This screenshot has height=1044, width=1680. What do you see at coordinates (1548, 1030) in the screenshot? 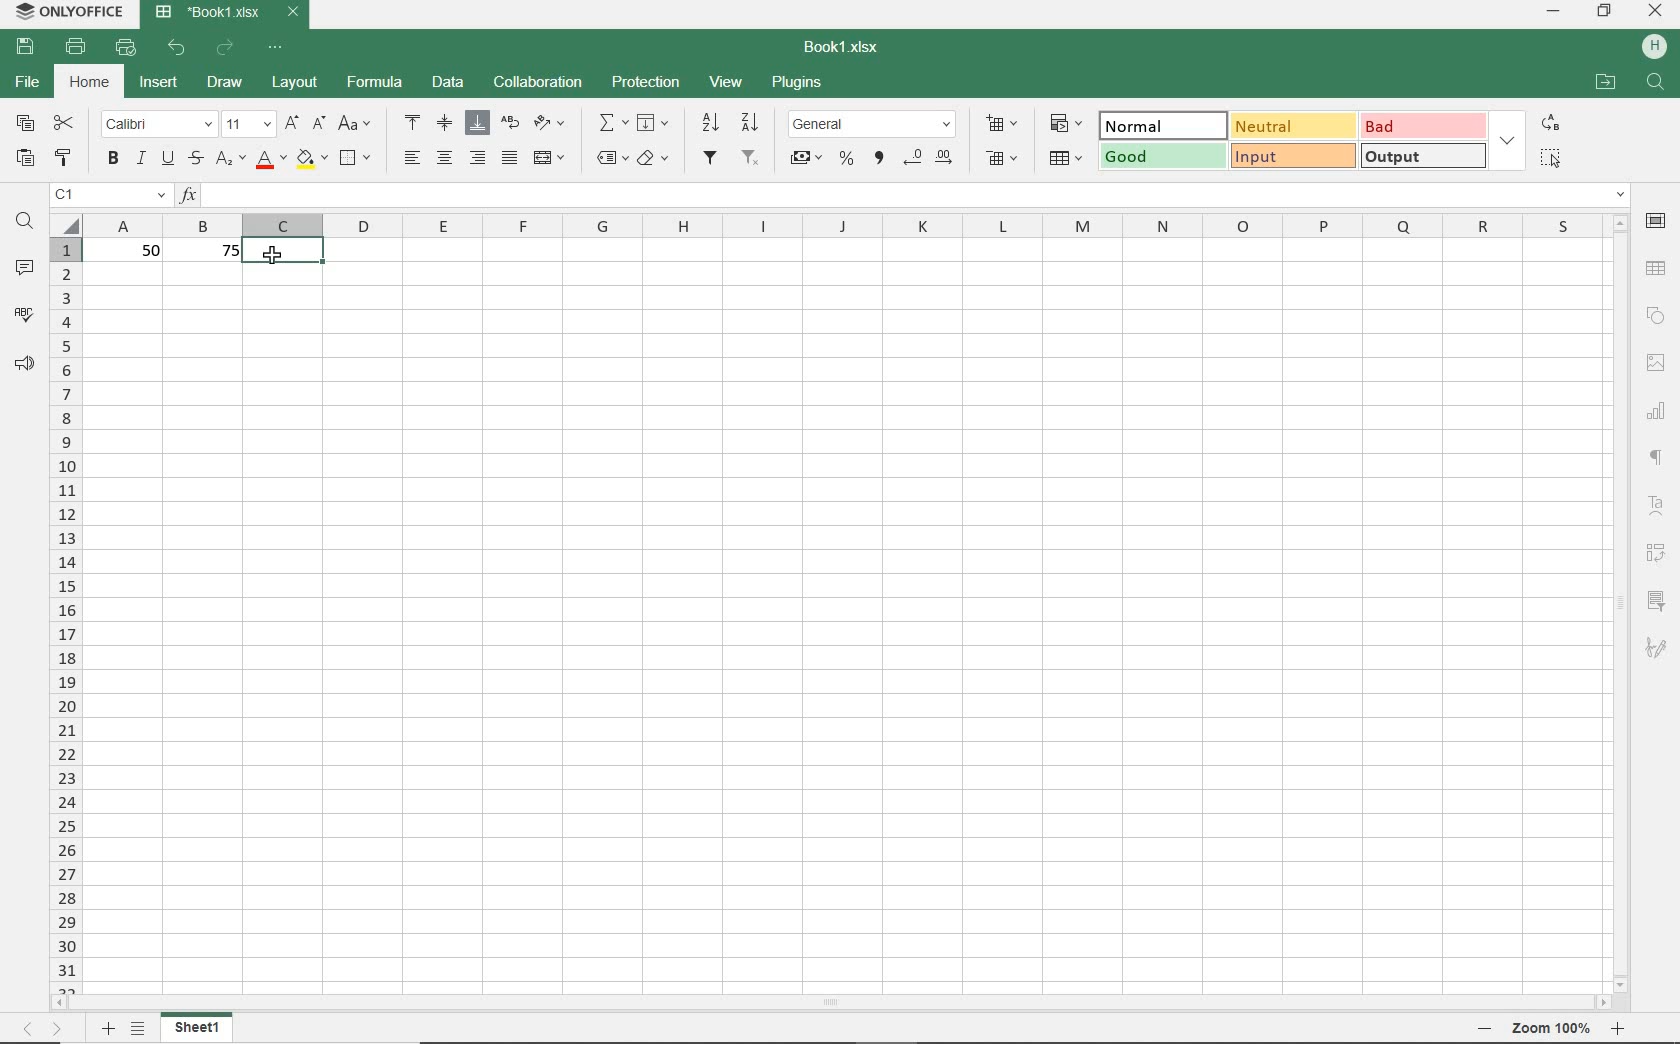
I see `zoom` at bounding box center [1548, 1030].